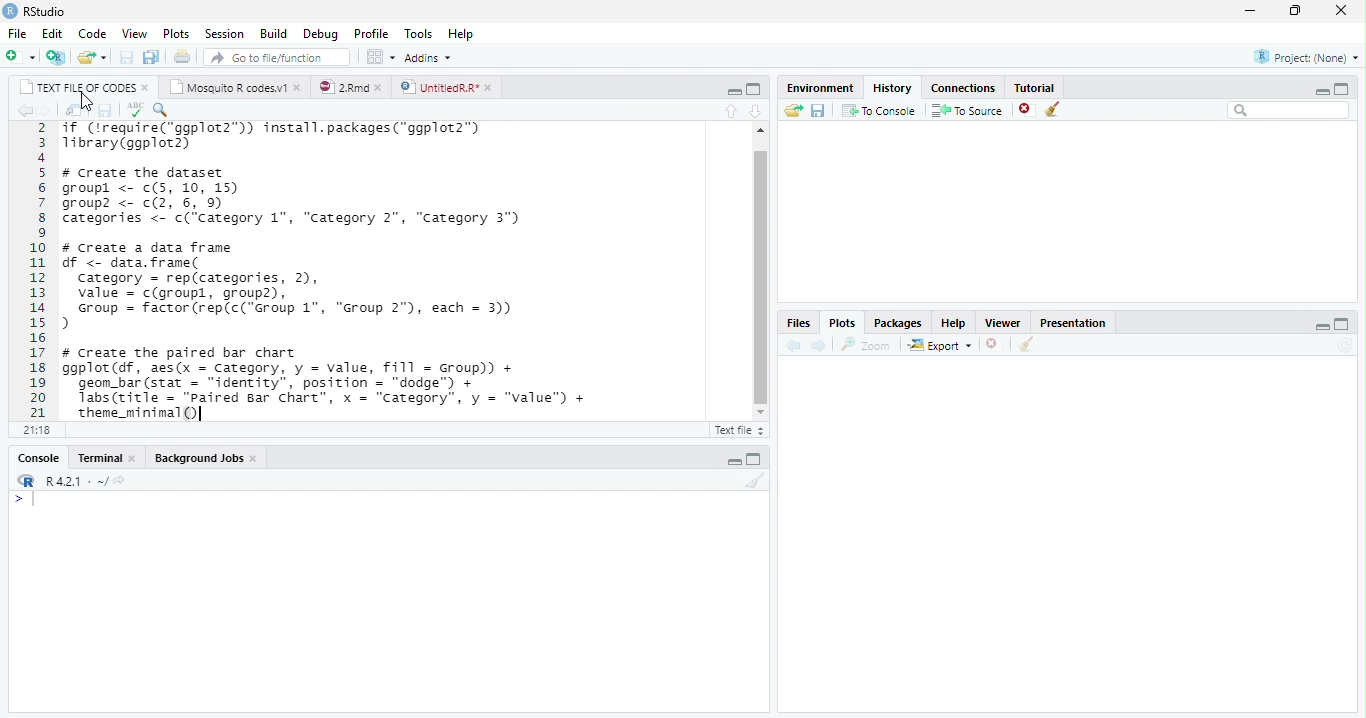 The width and height of the screenshot is (1366, 718). I want to click on go to next section, so click(757, 111).